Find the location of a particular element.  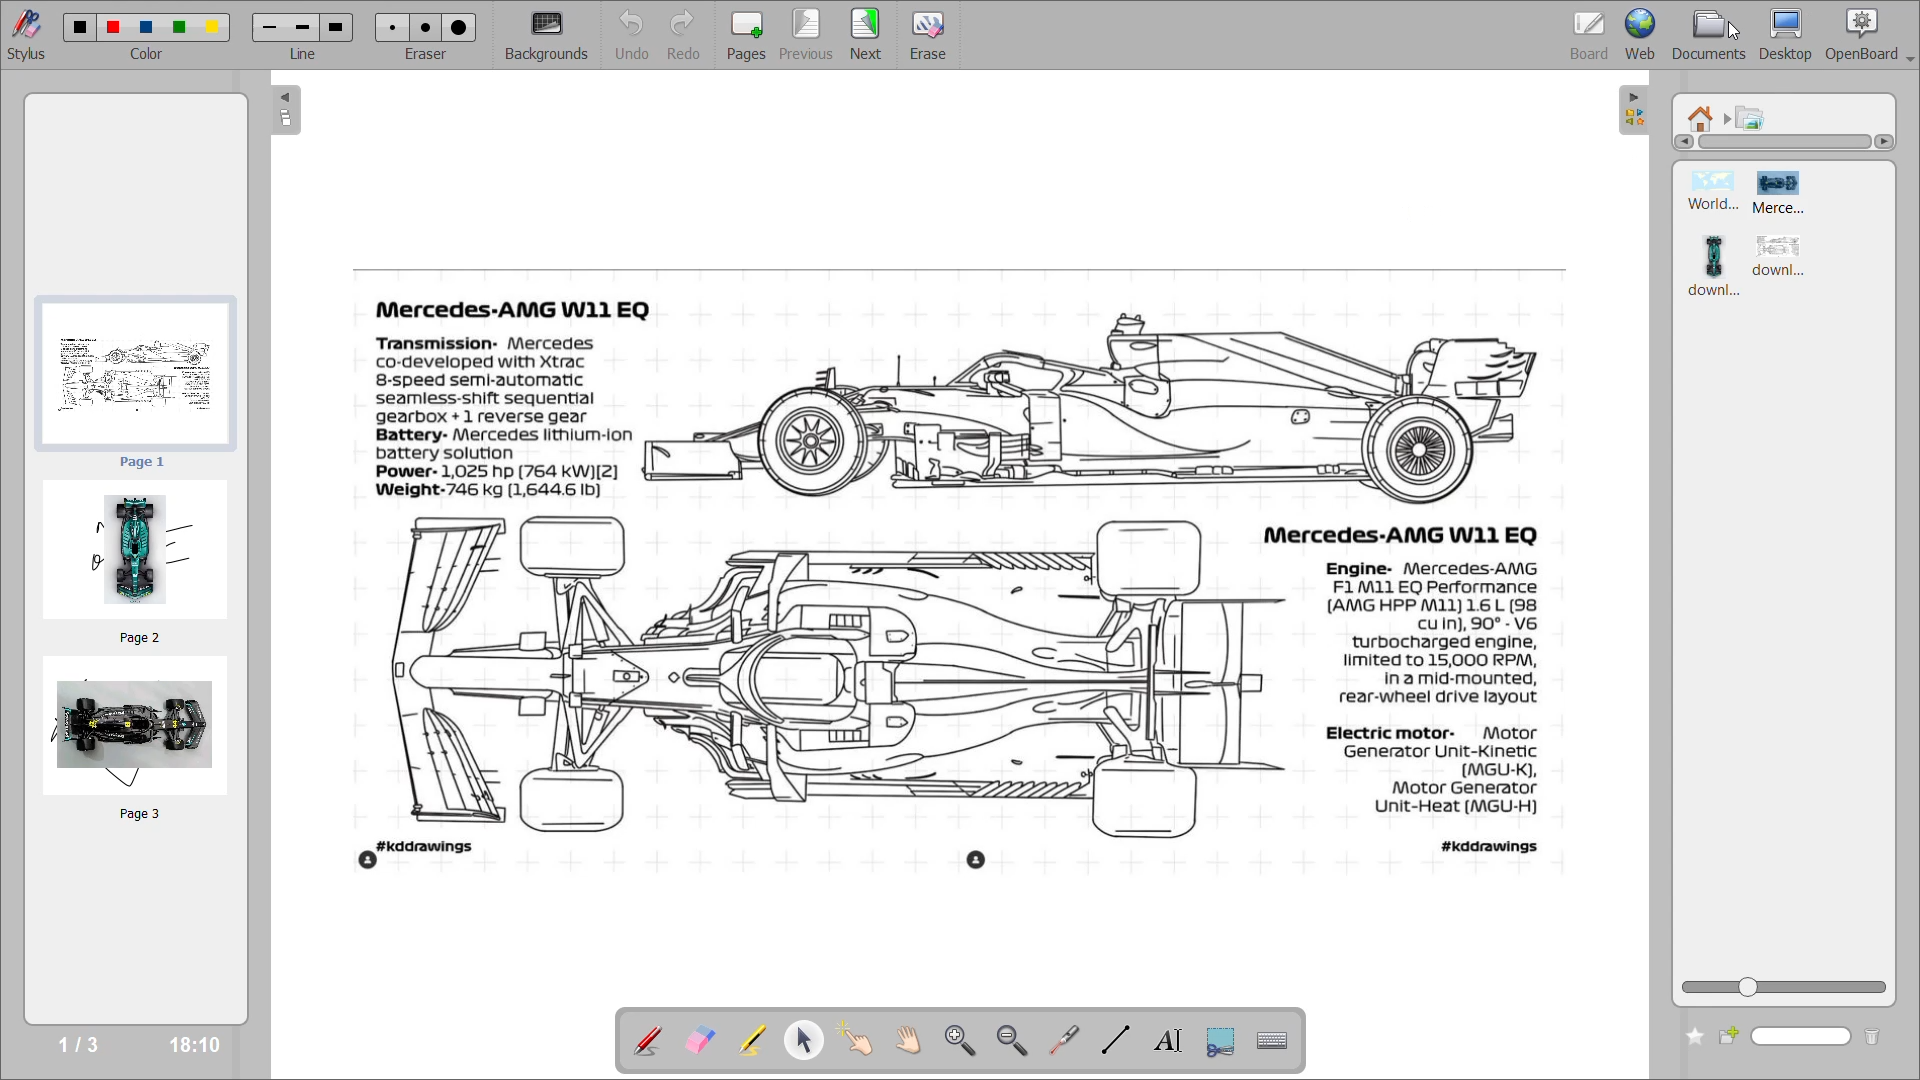

annotate document is located at coordinates (645, 1038).